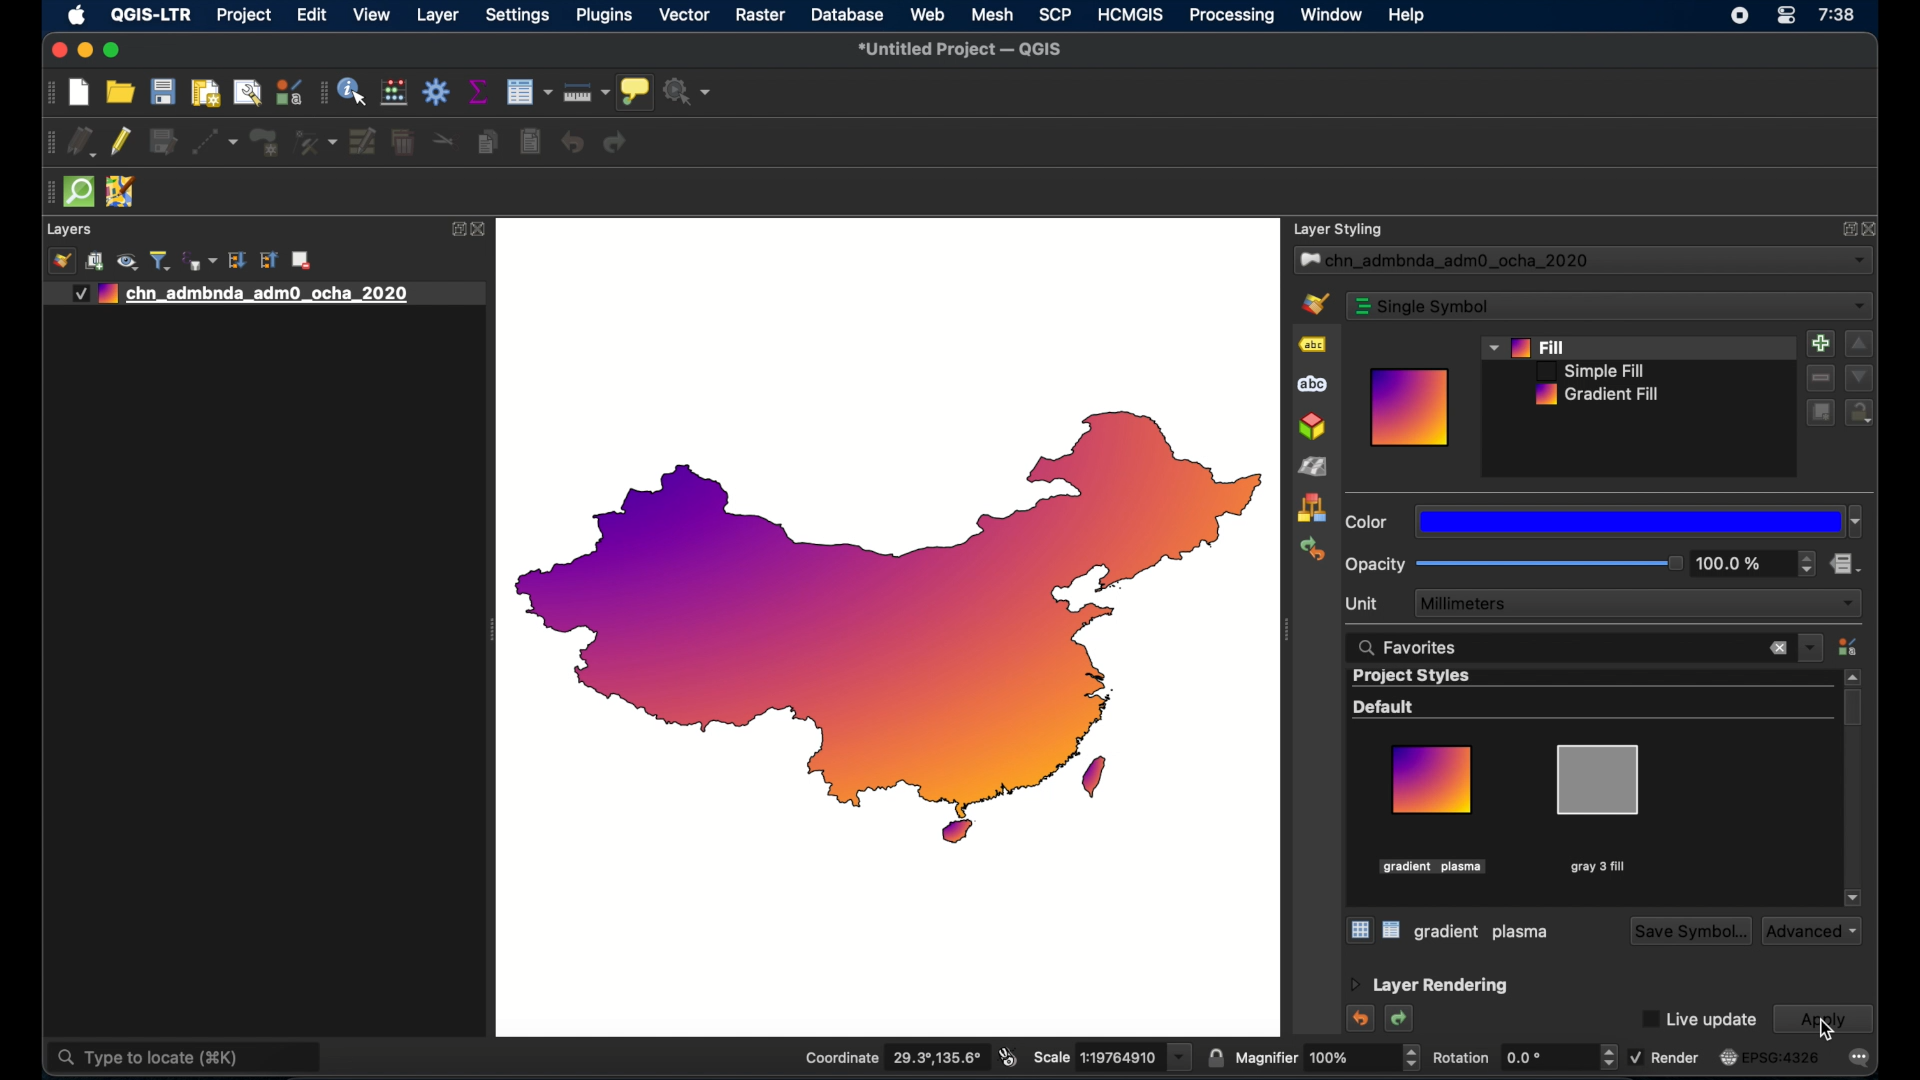 This screenshot has width=1920, height=1080. I want to click on redo, so click(616, 142).